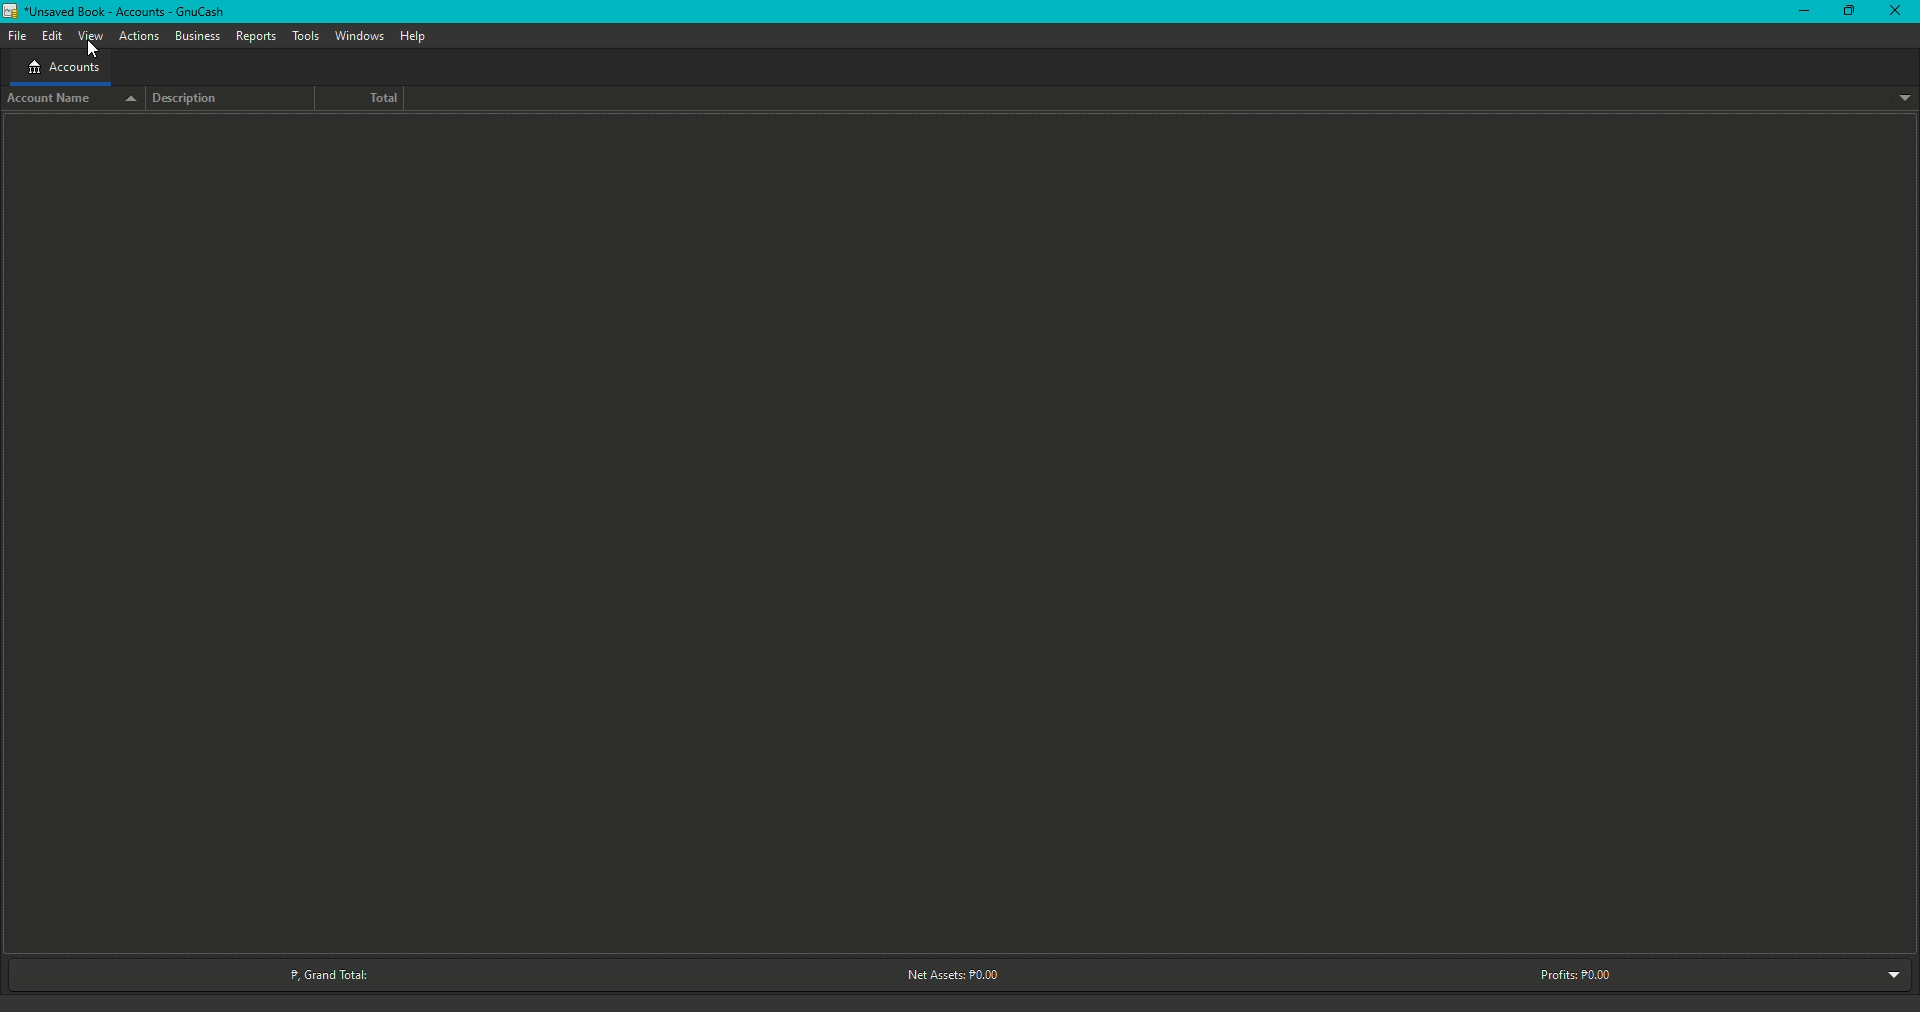 The height and width of the screenshot is (1012, 1920). I want to click on Net Assets, so click(951, 973).